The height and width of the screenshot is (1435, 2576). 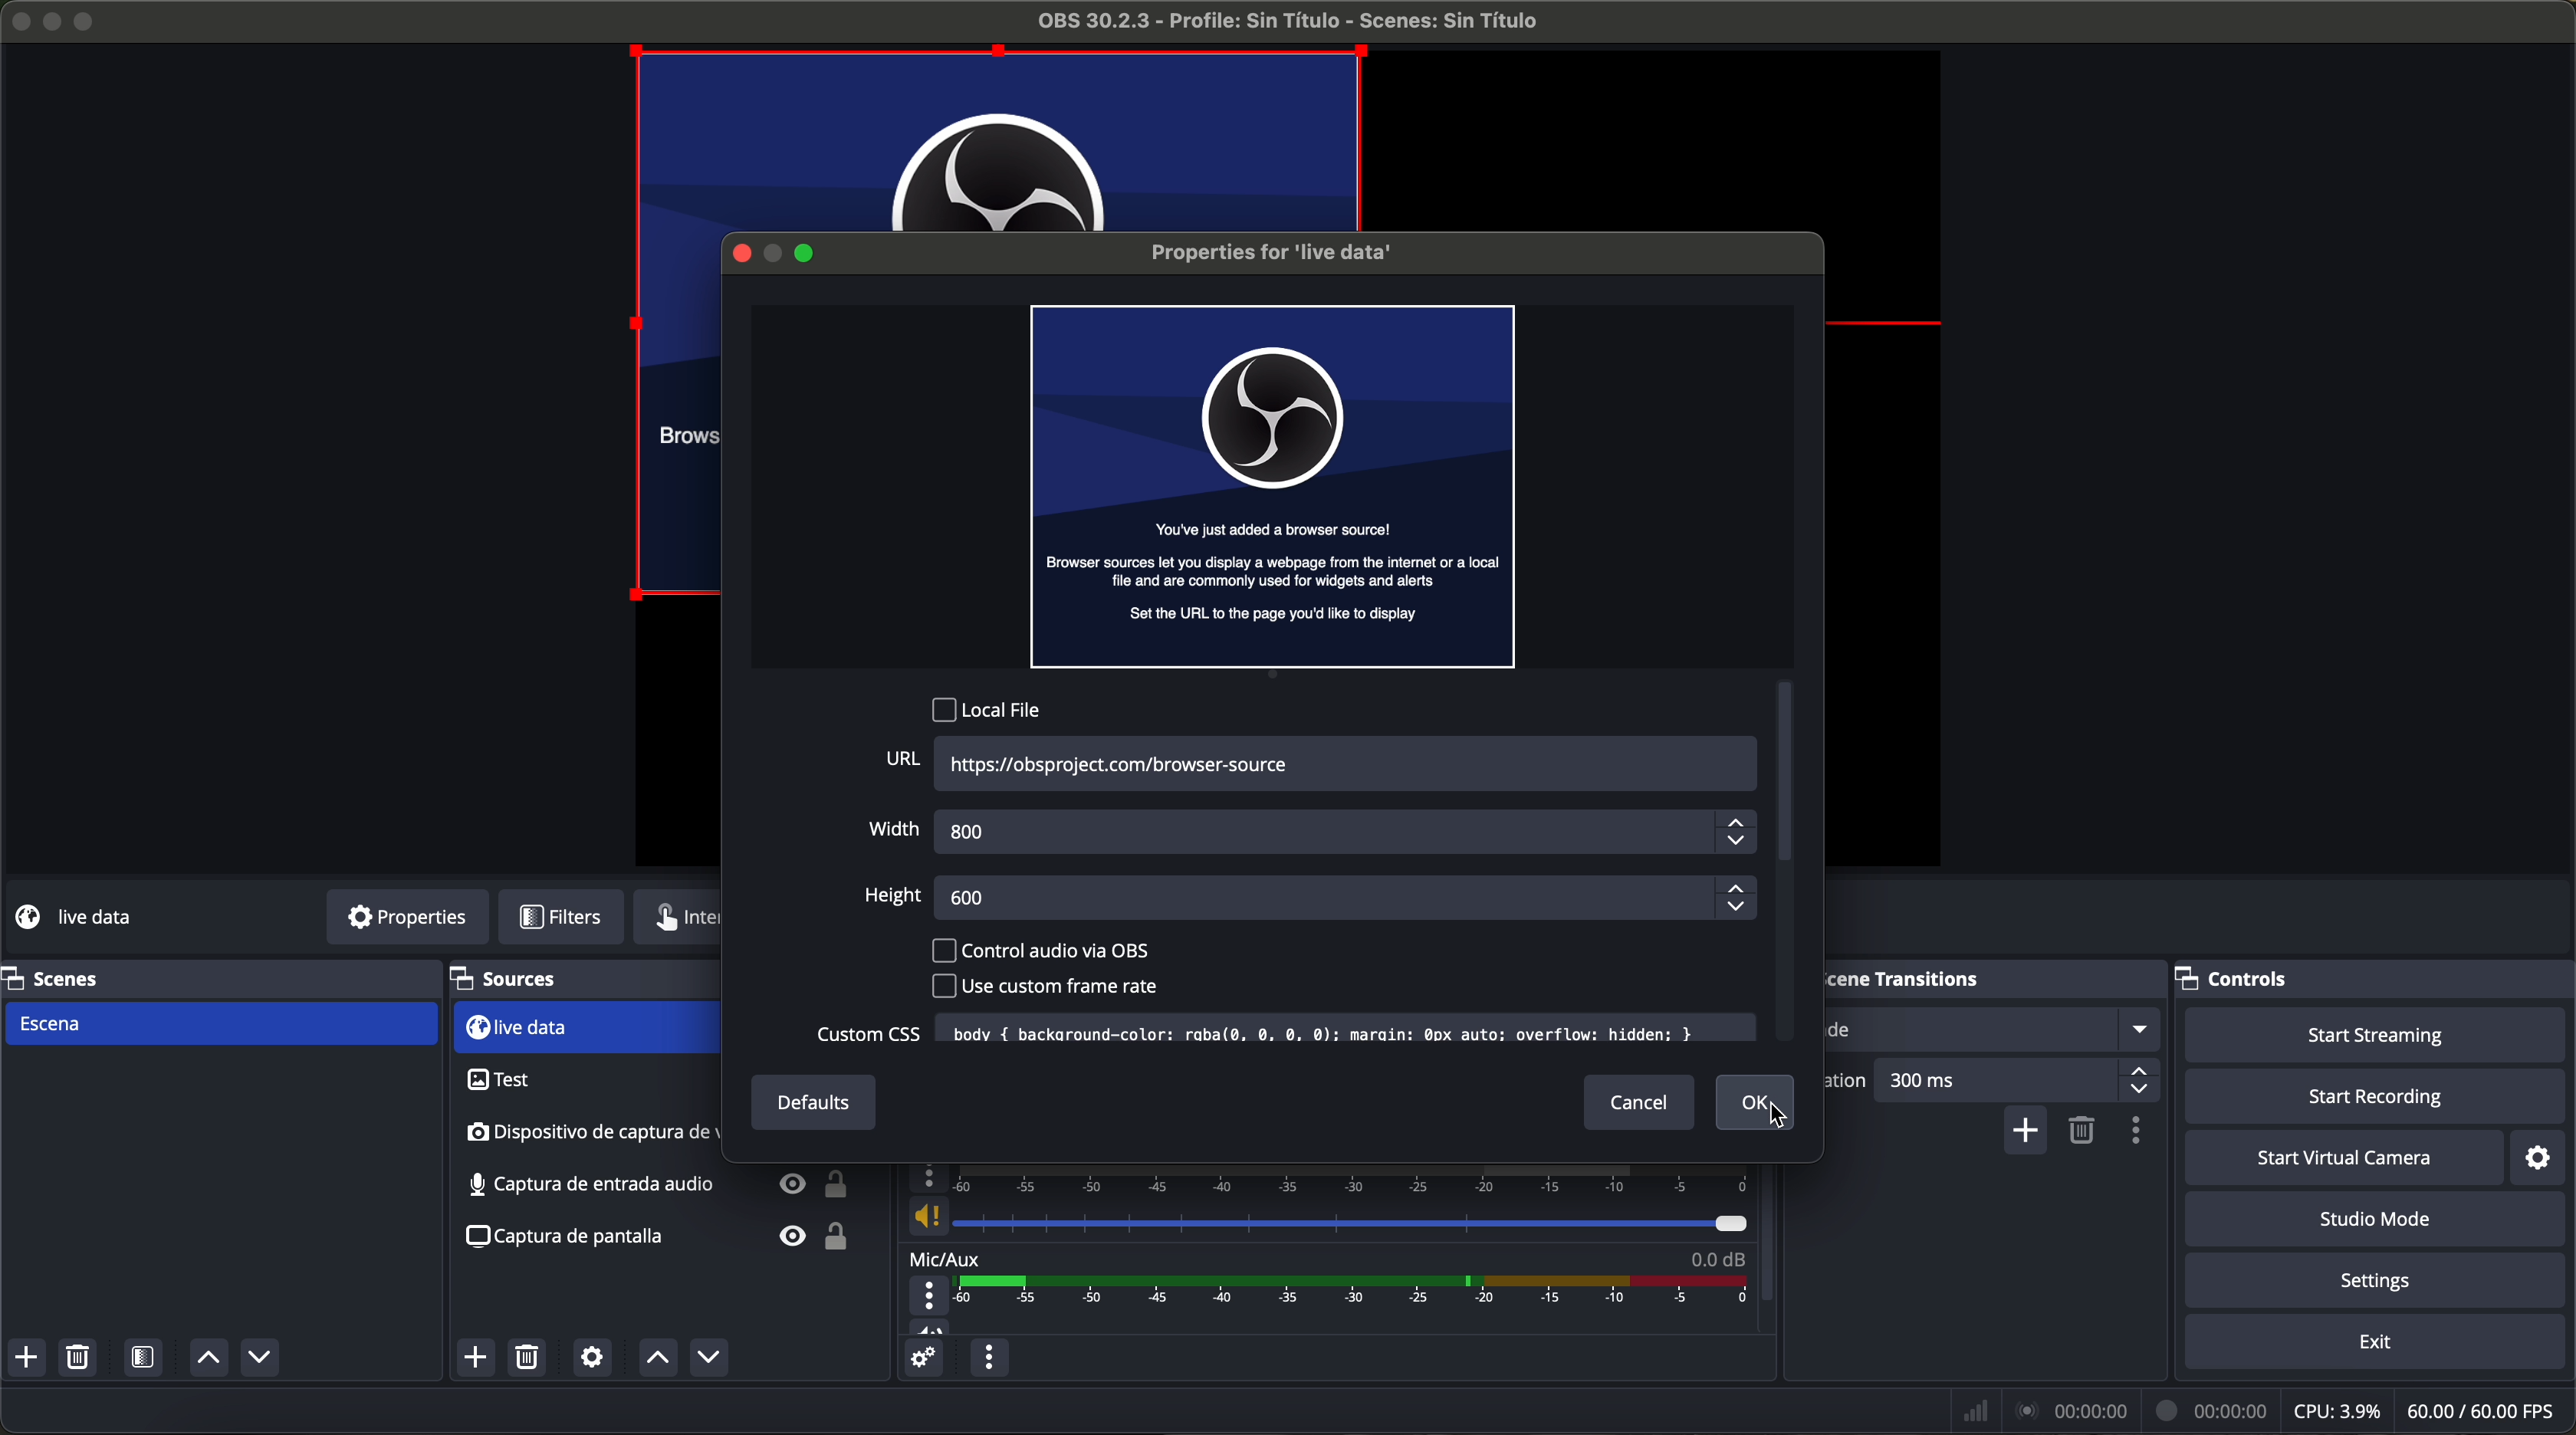 What do you see at coordinates (2024, 1080) in the screenshot?
I see `300 ms` at bounding box center [2024, 1080].